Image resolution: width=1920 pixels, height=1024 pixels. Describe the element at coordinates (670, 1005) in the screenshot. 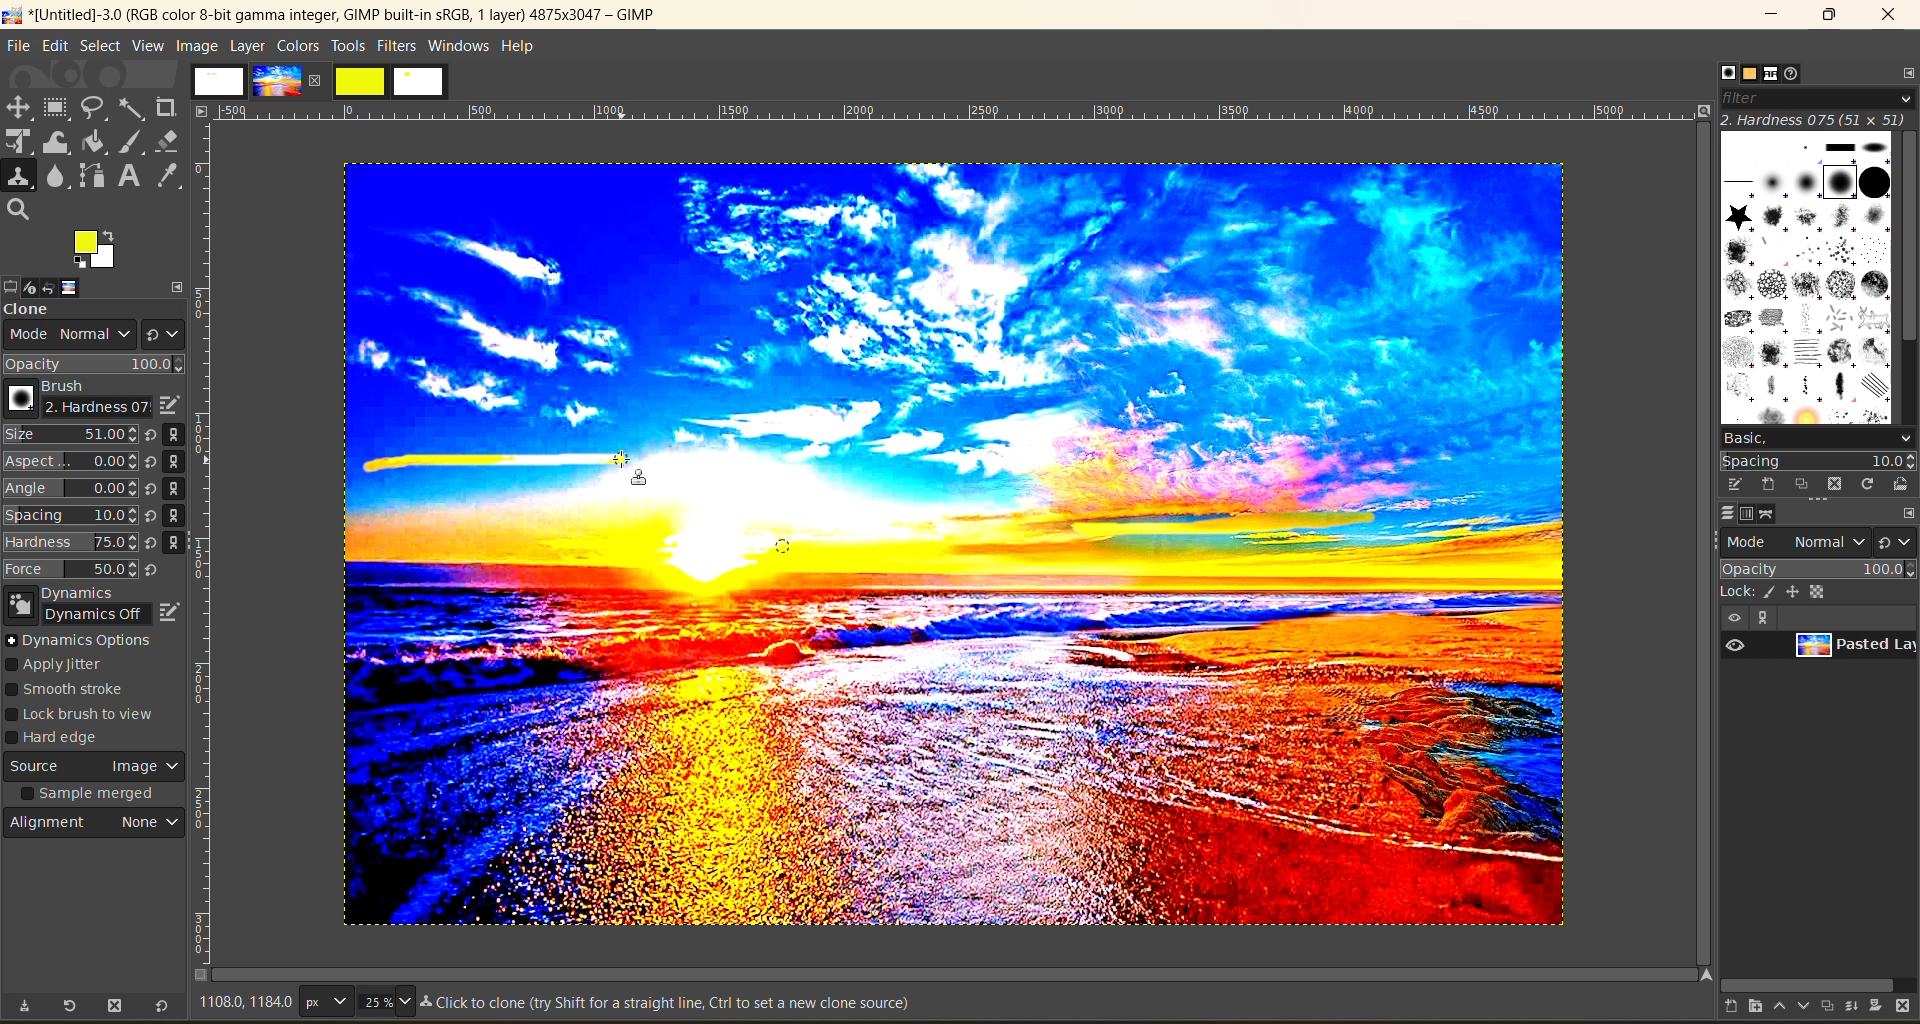

I see `metadata` at that location.